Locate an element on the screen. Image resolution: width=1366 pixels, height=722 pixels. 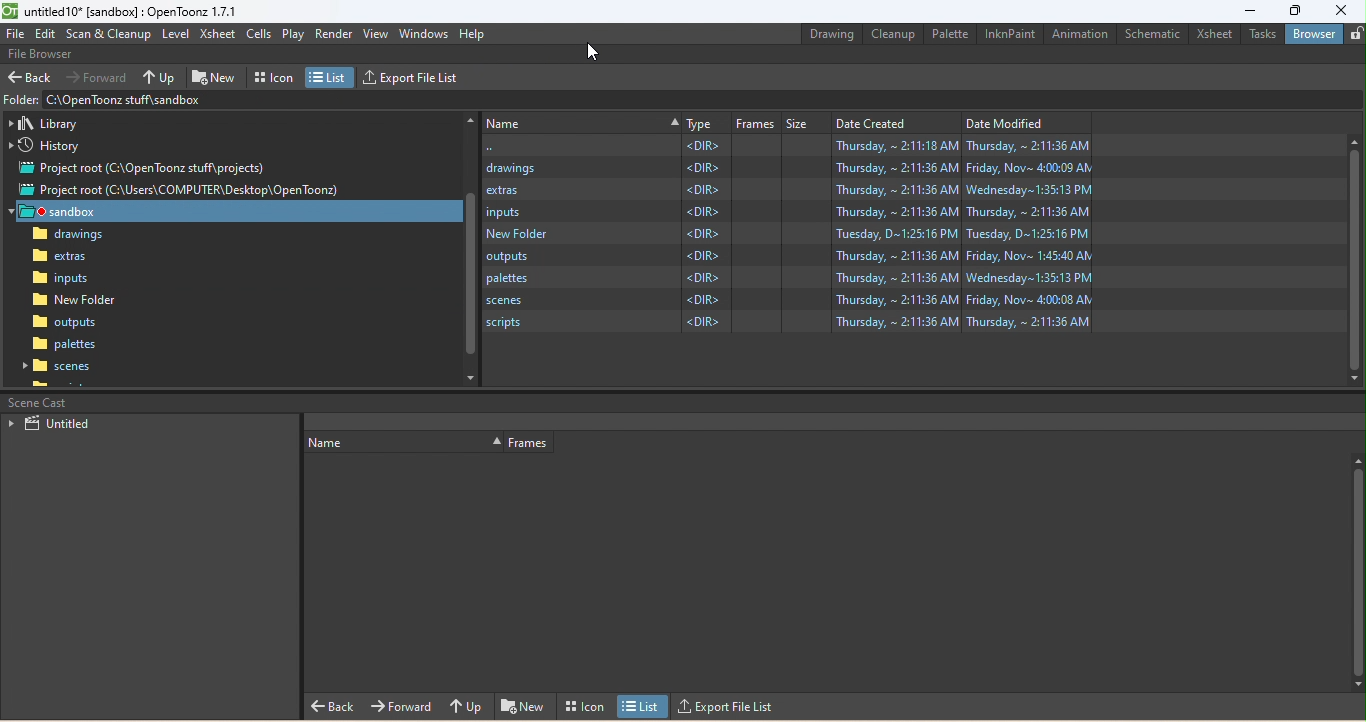
extras is located at coordinates (789, 190).